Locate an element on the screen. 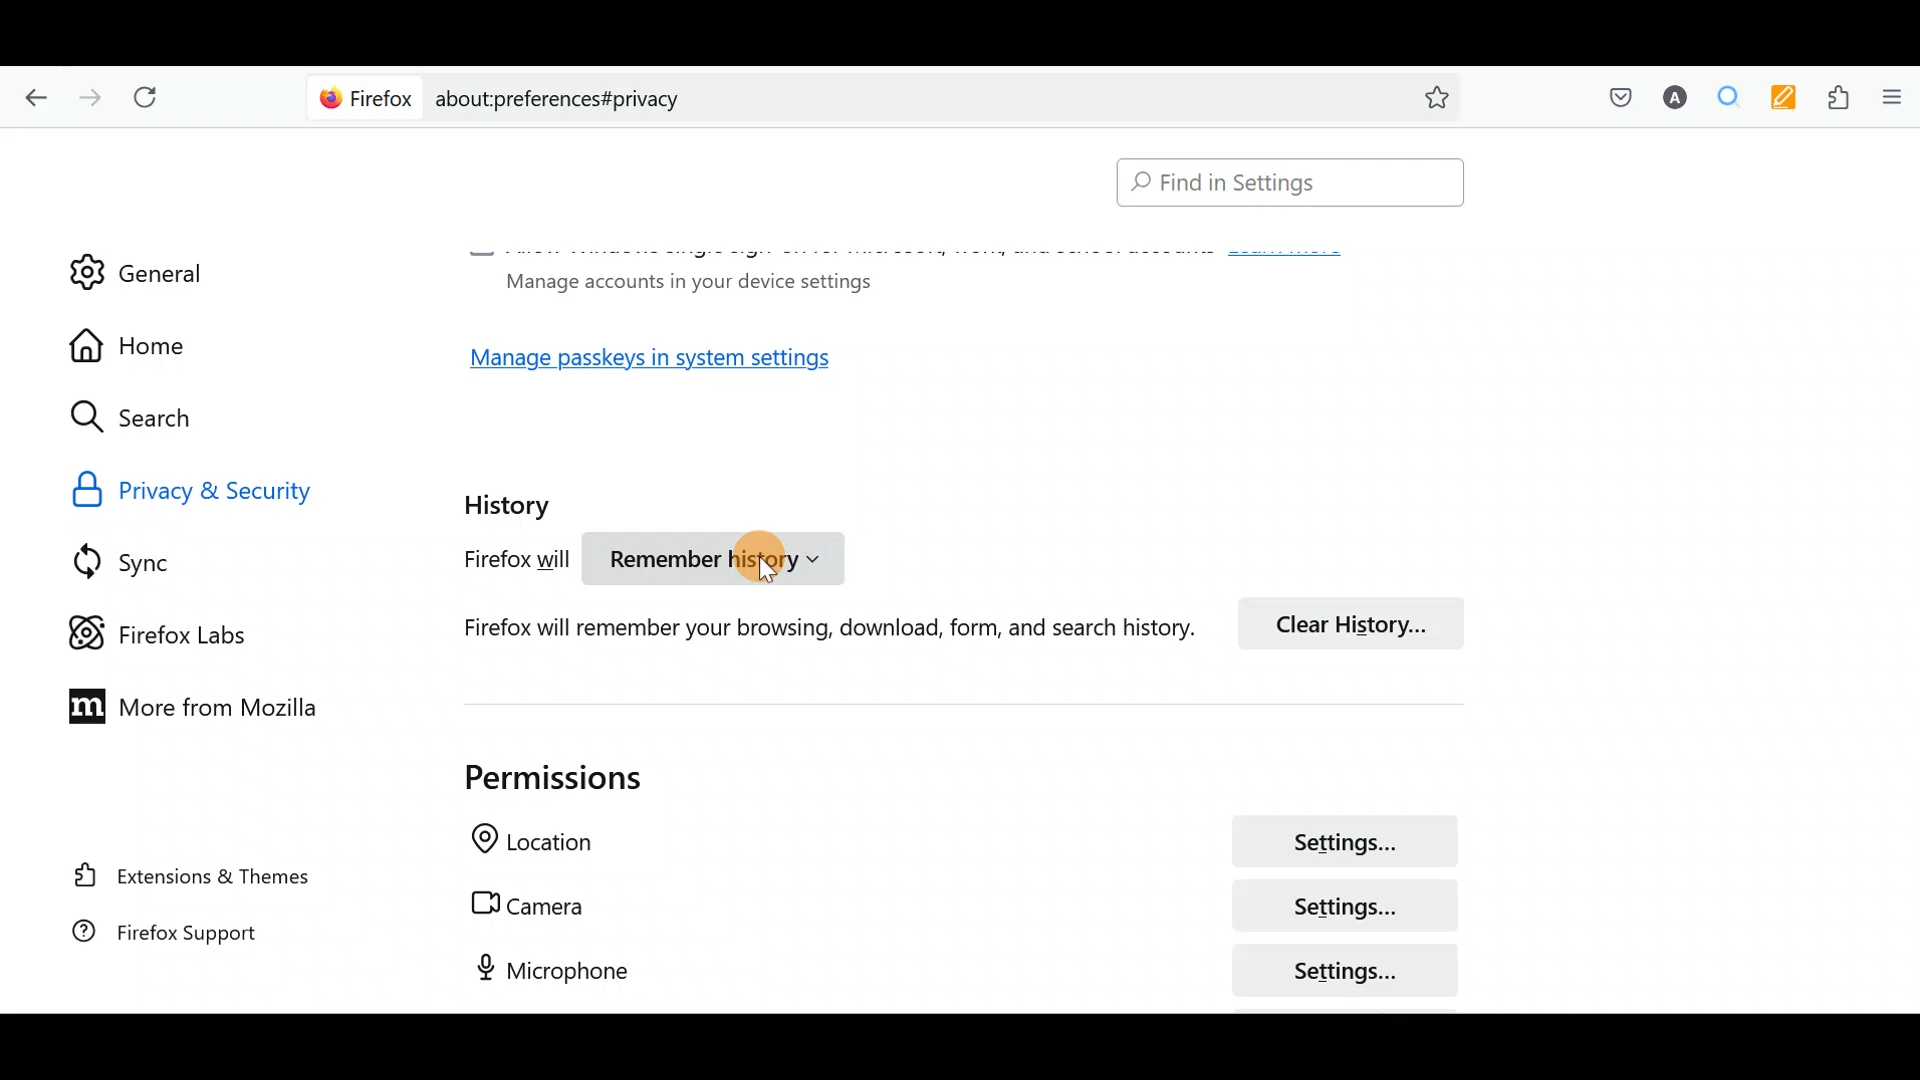  Manage accounts in your device settings is located at coordinates (682, 280).